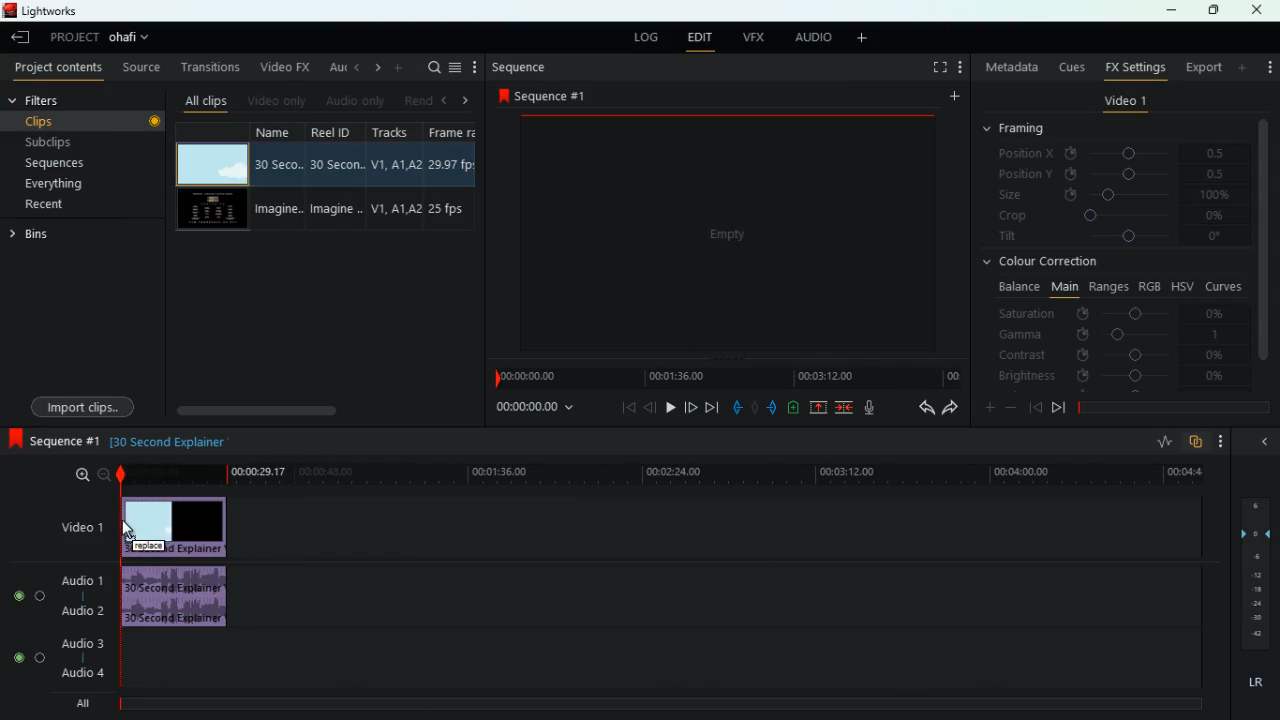  I want to click on sequences, so click(78, 163).